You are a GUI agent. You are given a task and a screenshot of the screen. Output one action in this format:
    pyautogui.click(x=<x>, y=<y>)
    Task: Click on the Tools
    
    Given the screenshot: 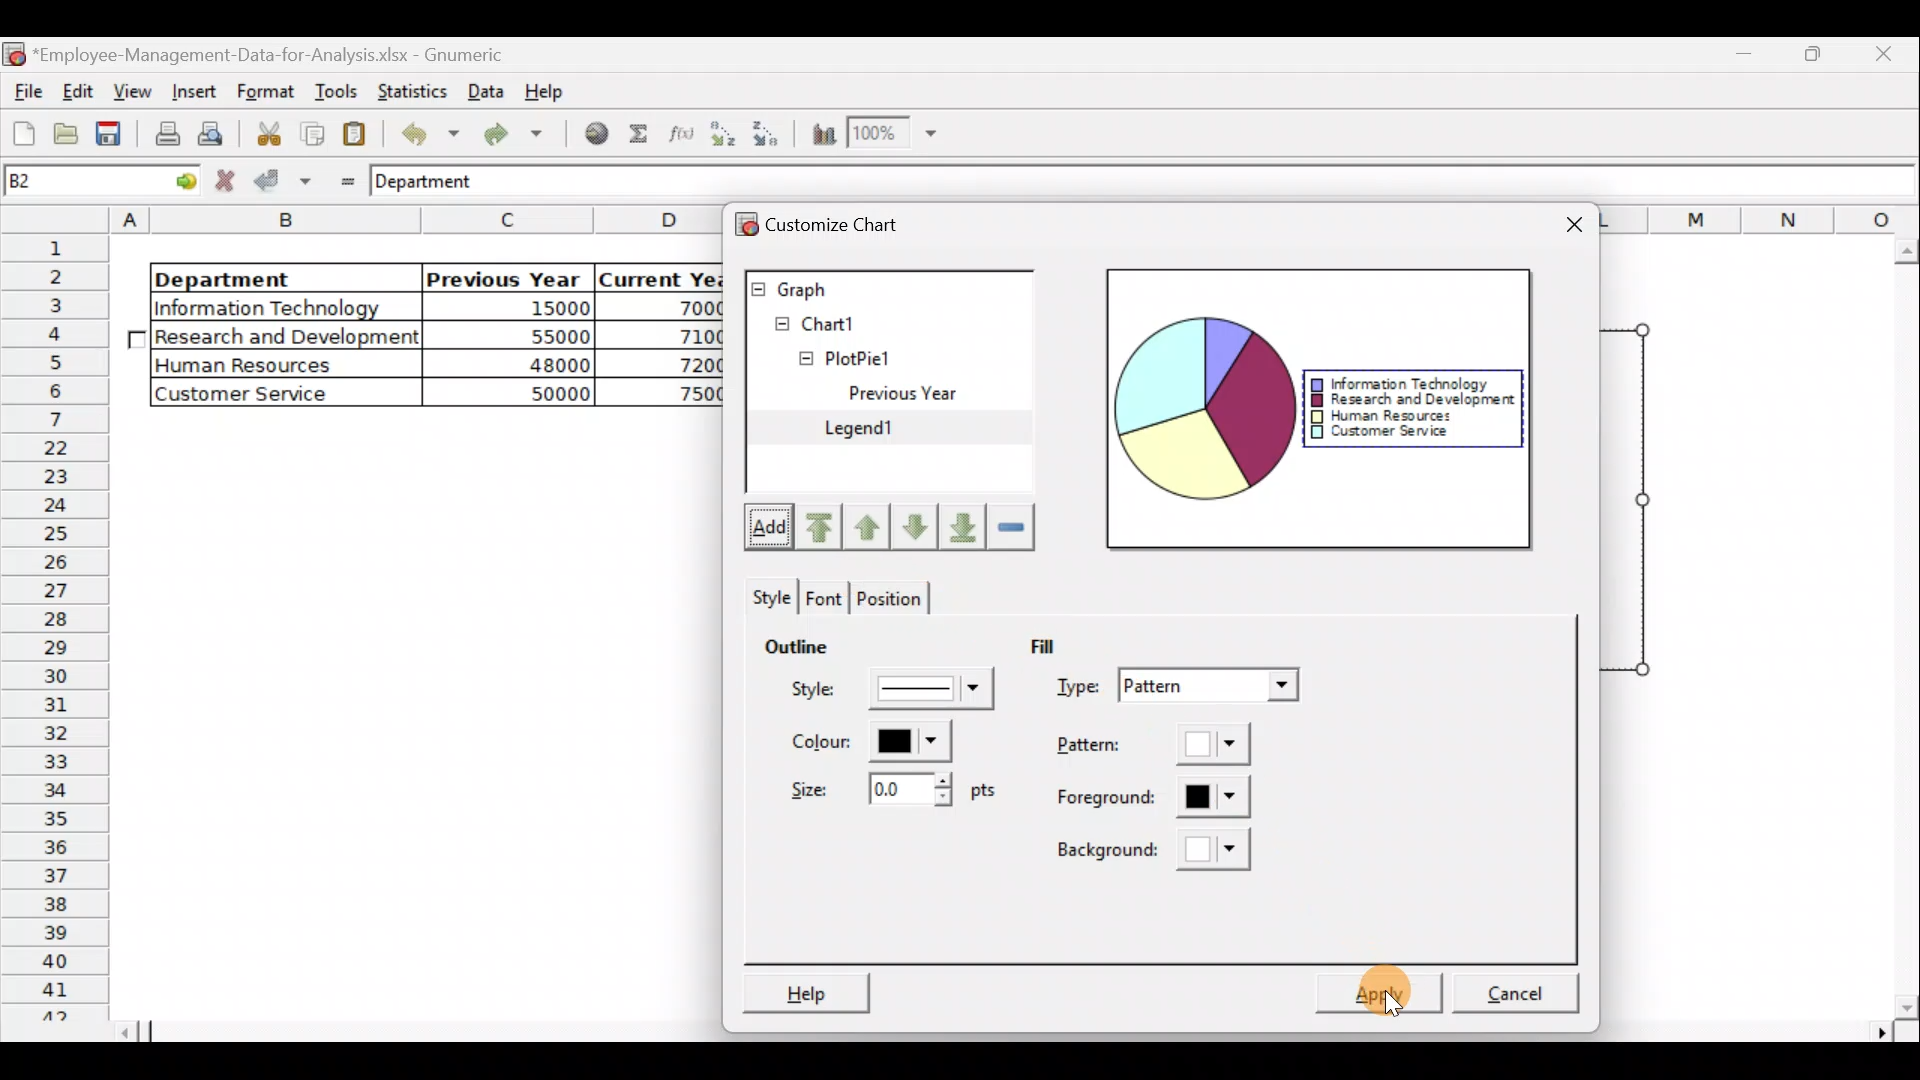 What is the action you would take?
    pyautogui.click(x=331, y=90)
    